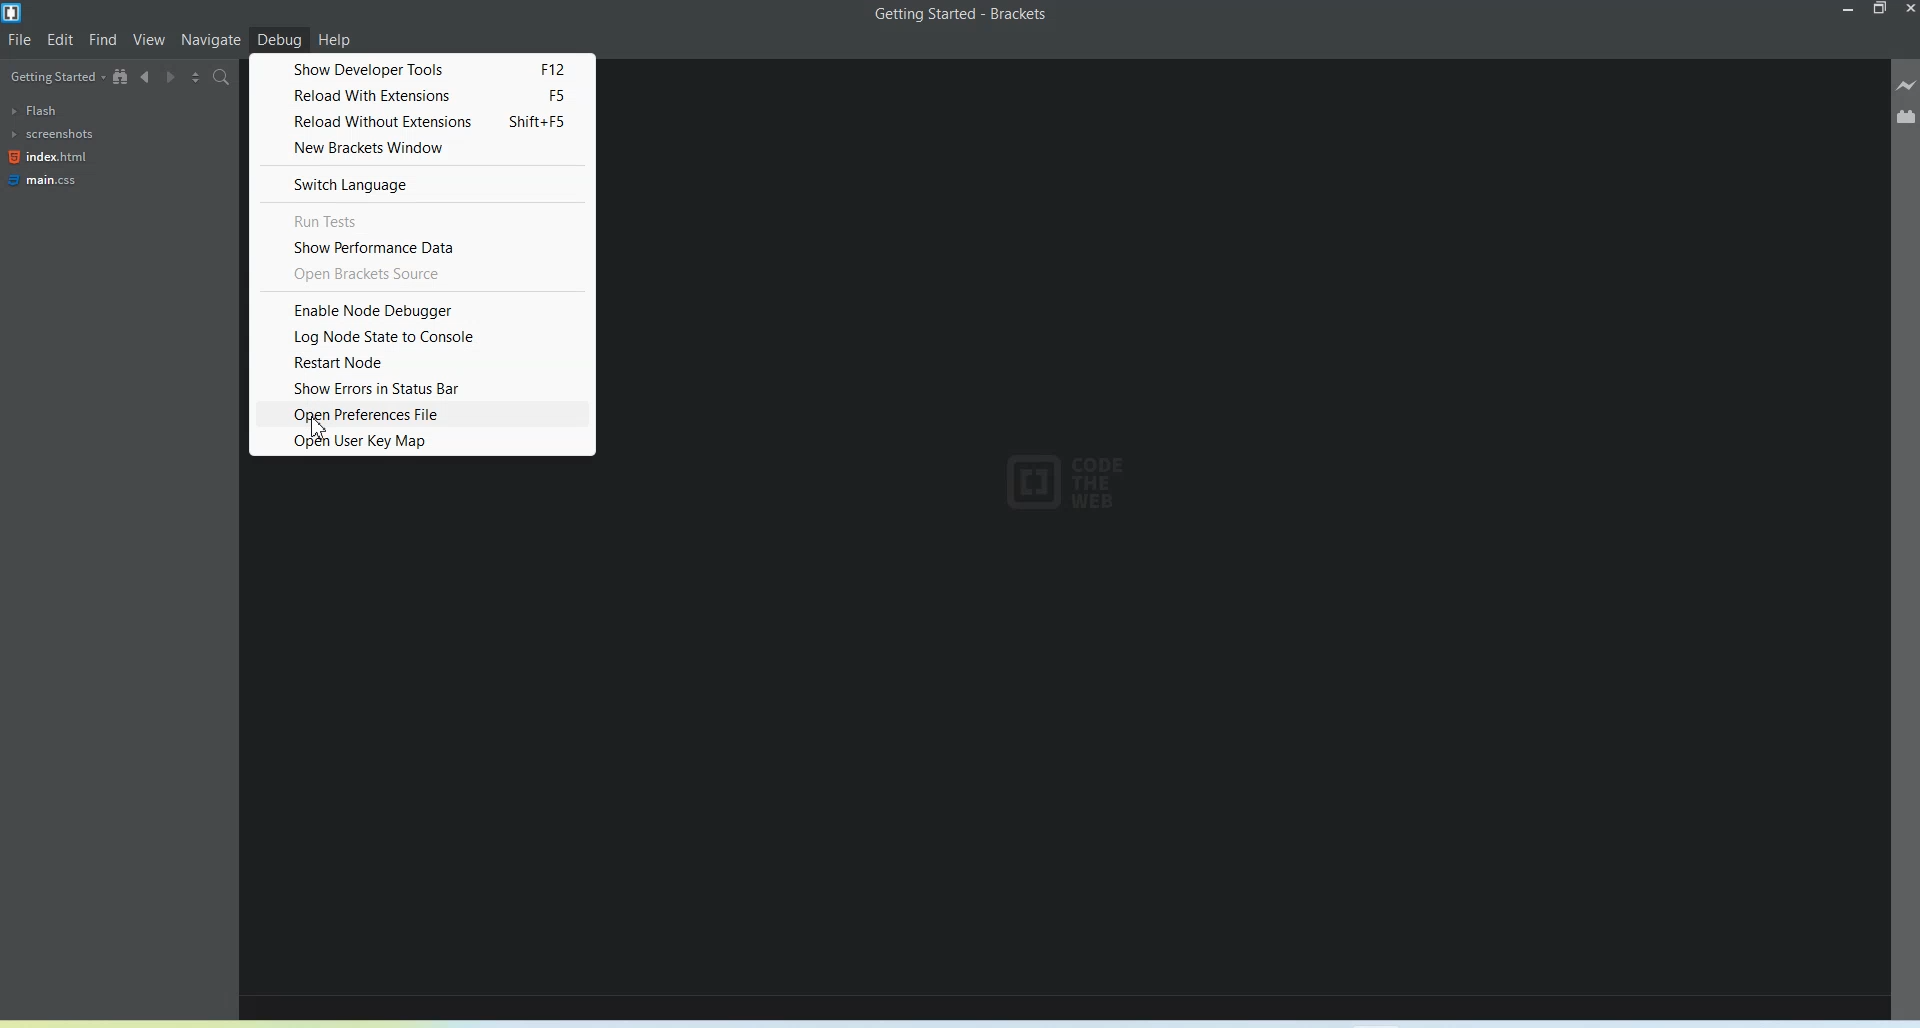 Image resolution: width=1920 pixels, height=1028 pixels. I want to click on Open User Key Map, so click(421, 441).